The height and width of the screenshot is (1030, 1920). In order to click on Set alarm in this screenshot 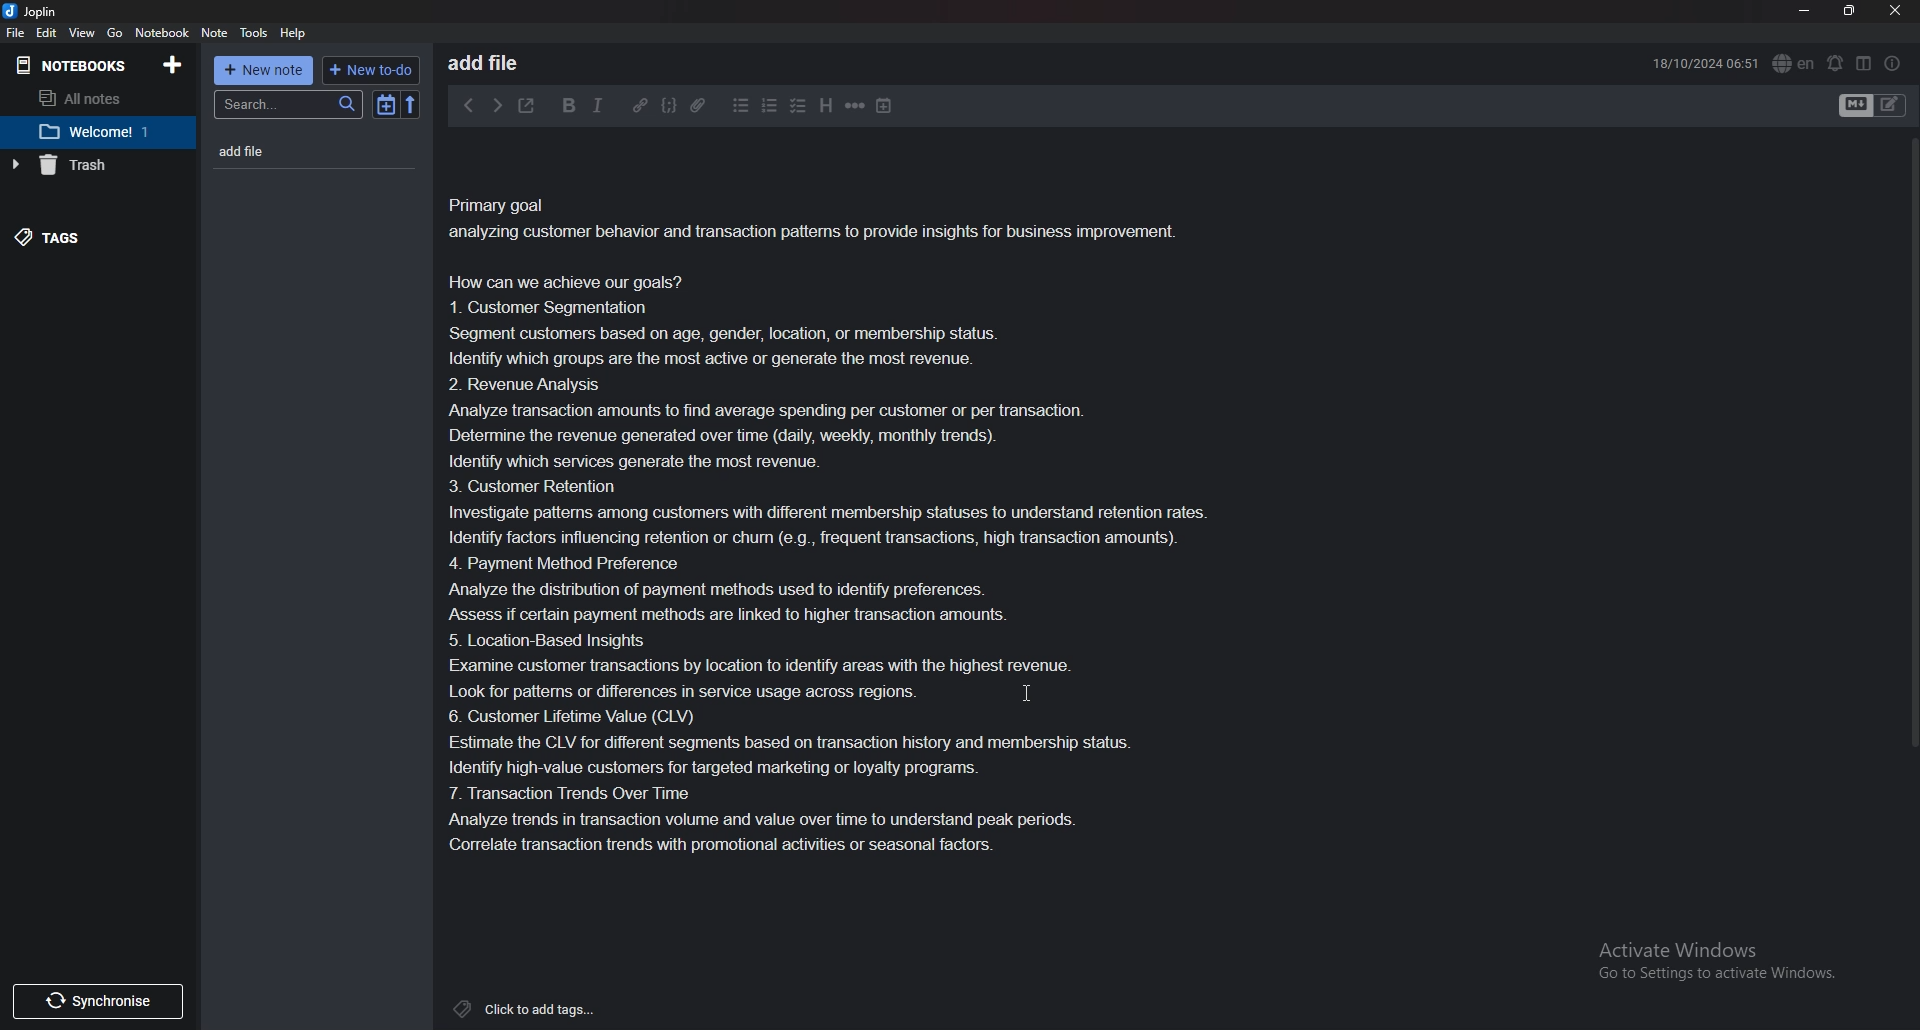, I will do `click(1836, 62)`.